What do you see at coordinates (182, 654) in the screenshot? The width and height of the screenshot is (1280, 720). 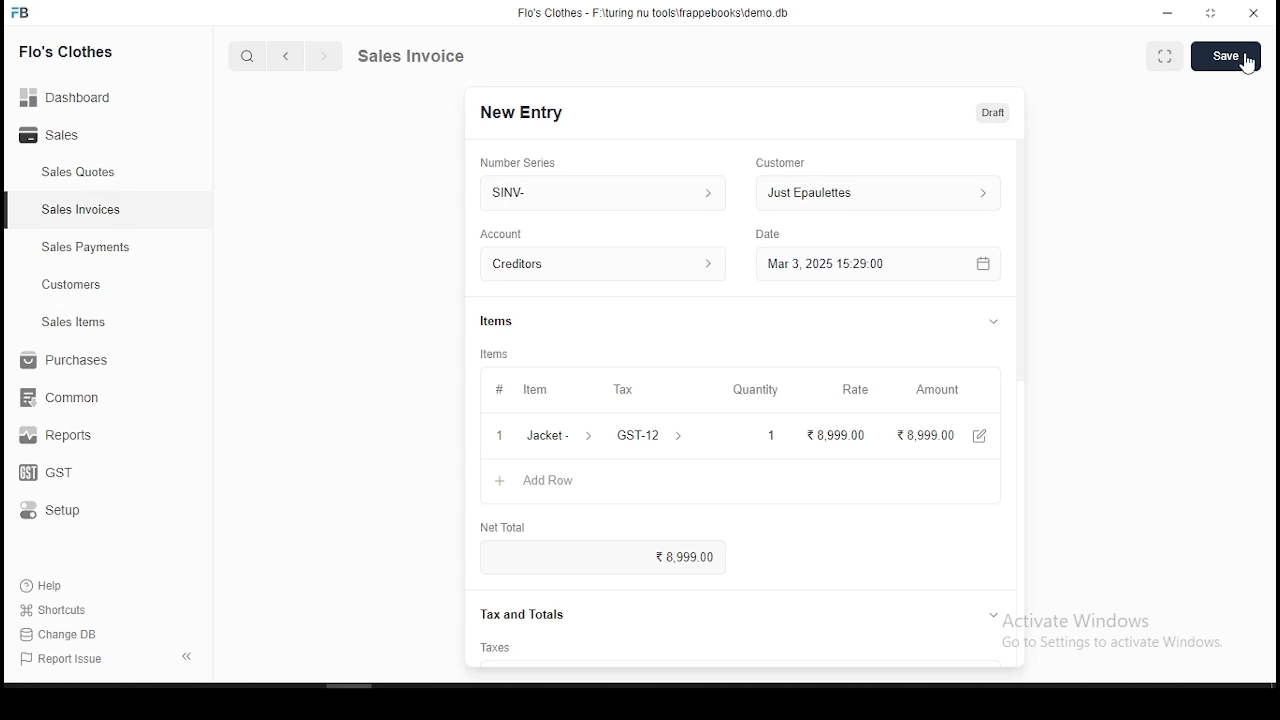 I see `expand` at bounding box center [182, 654].